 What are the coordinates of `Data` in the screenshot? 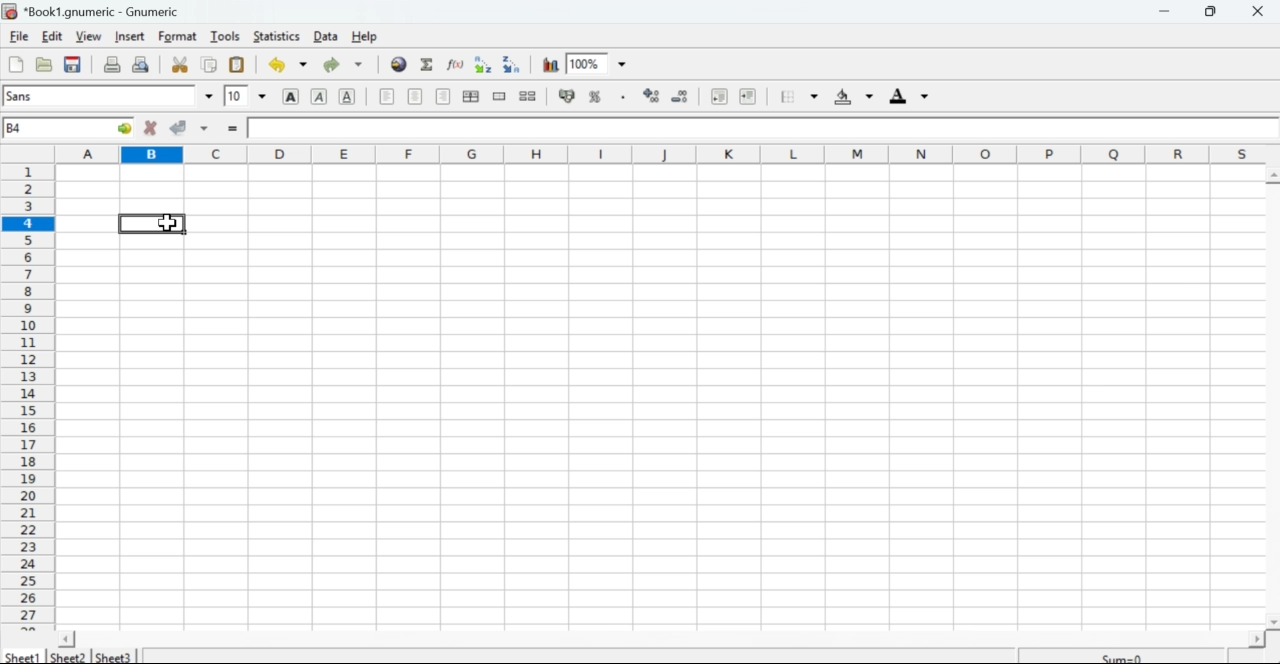 It's located at (327, 36).